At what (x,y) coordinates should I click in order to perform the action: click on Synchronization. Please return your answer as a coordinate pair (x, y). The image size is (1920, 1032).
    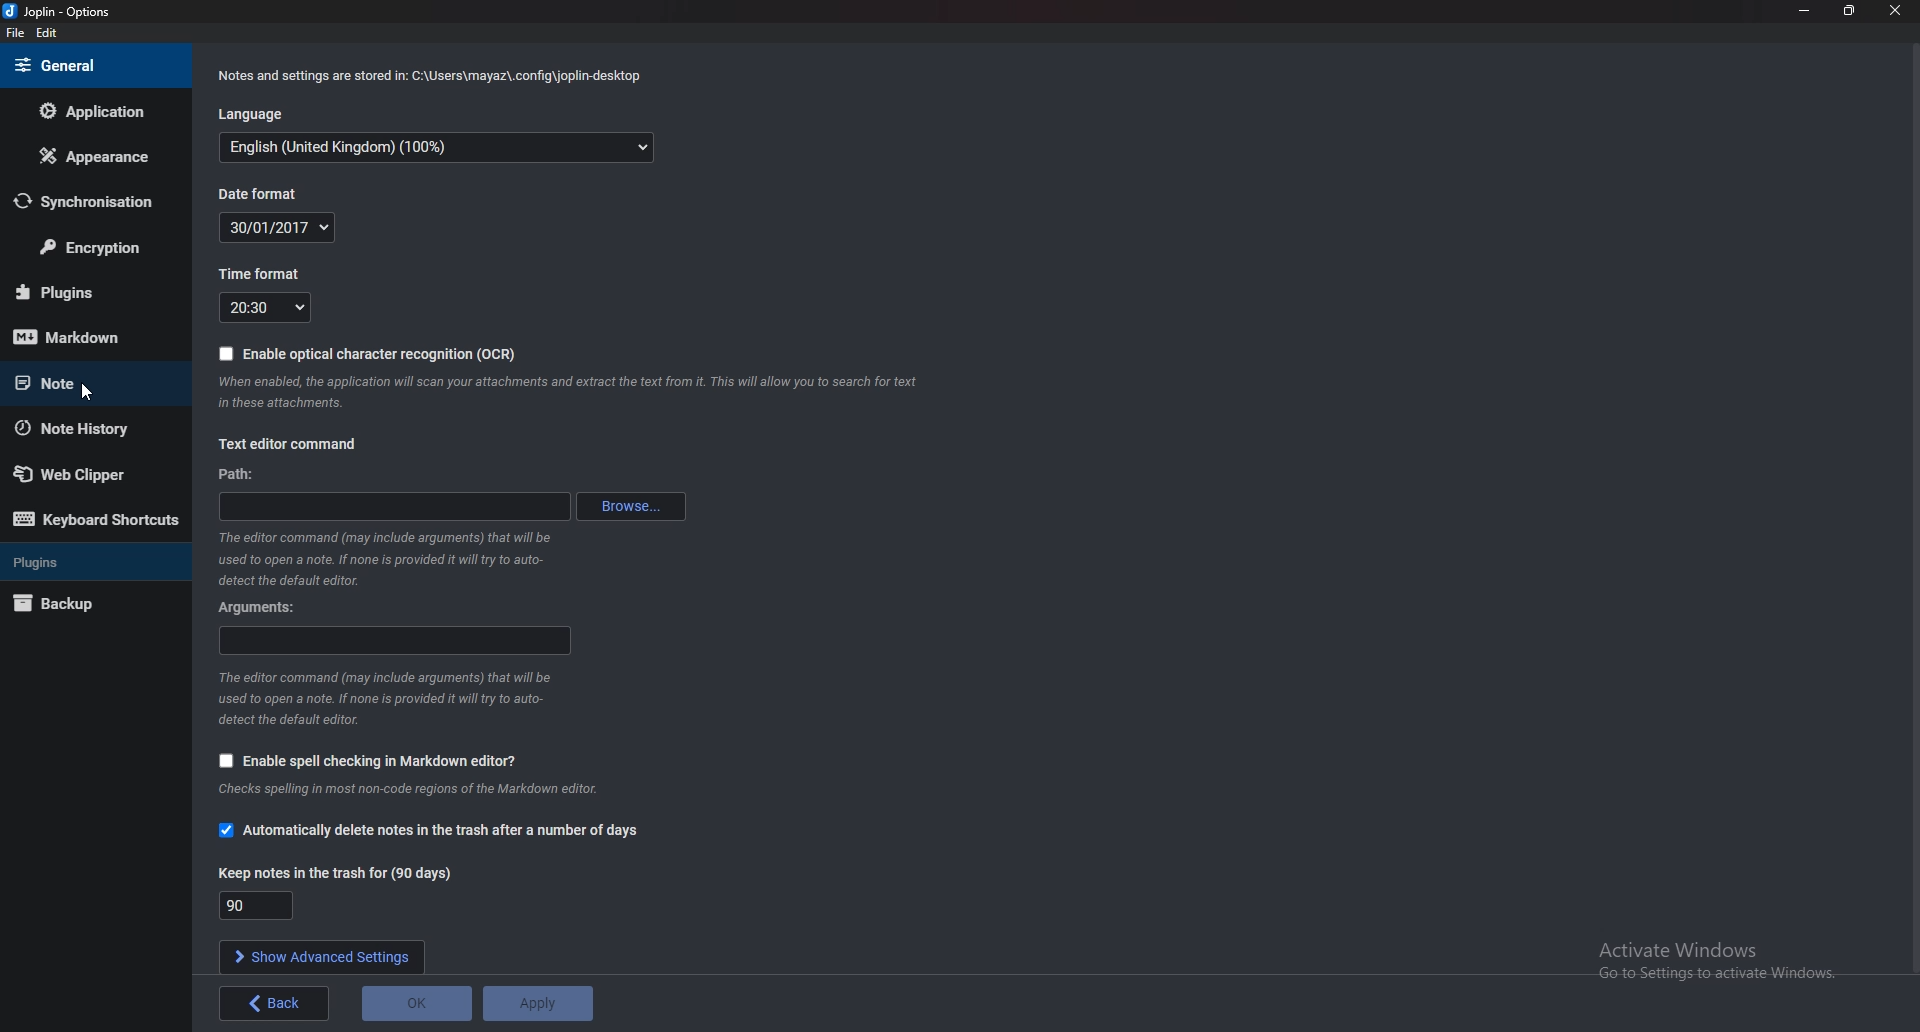
    Looking at the image, I should click on (93, 201).